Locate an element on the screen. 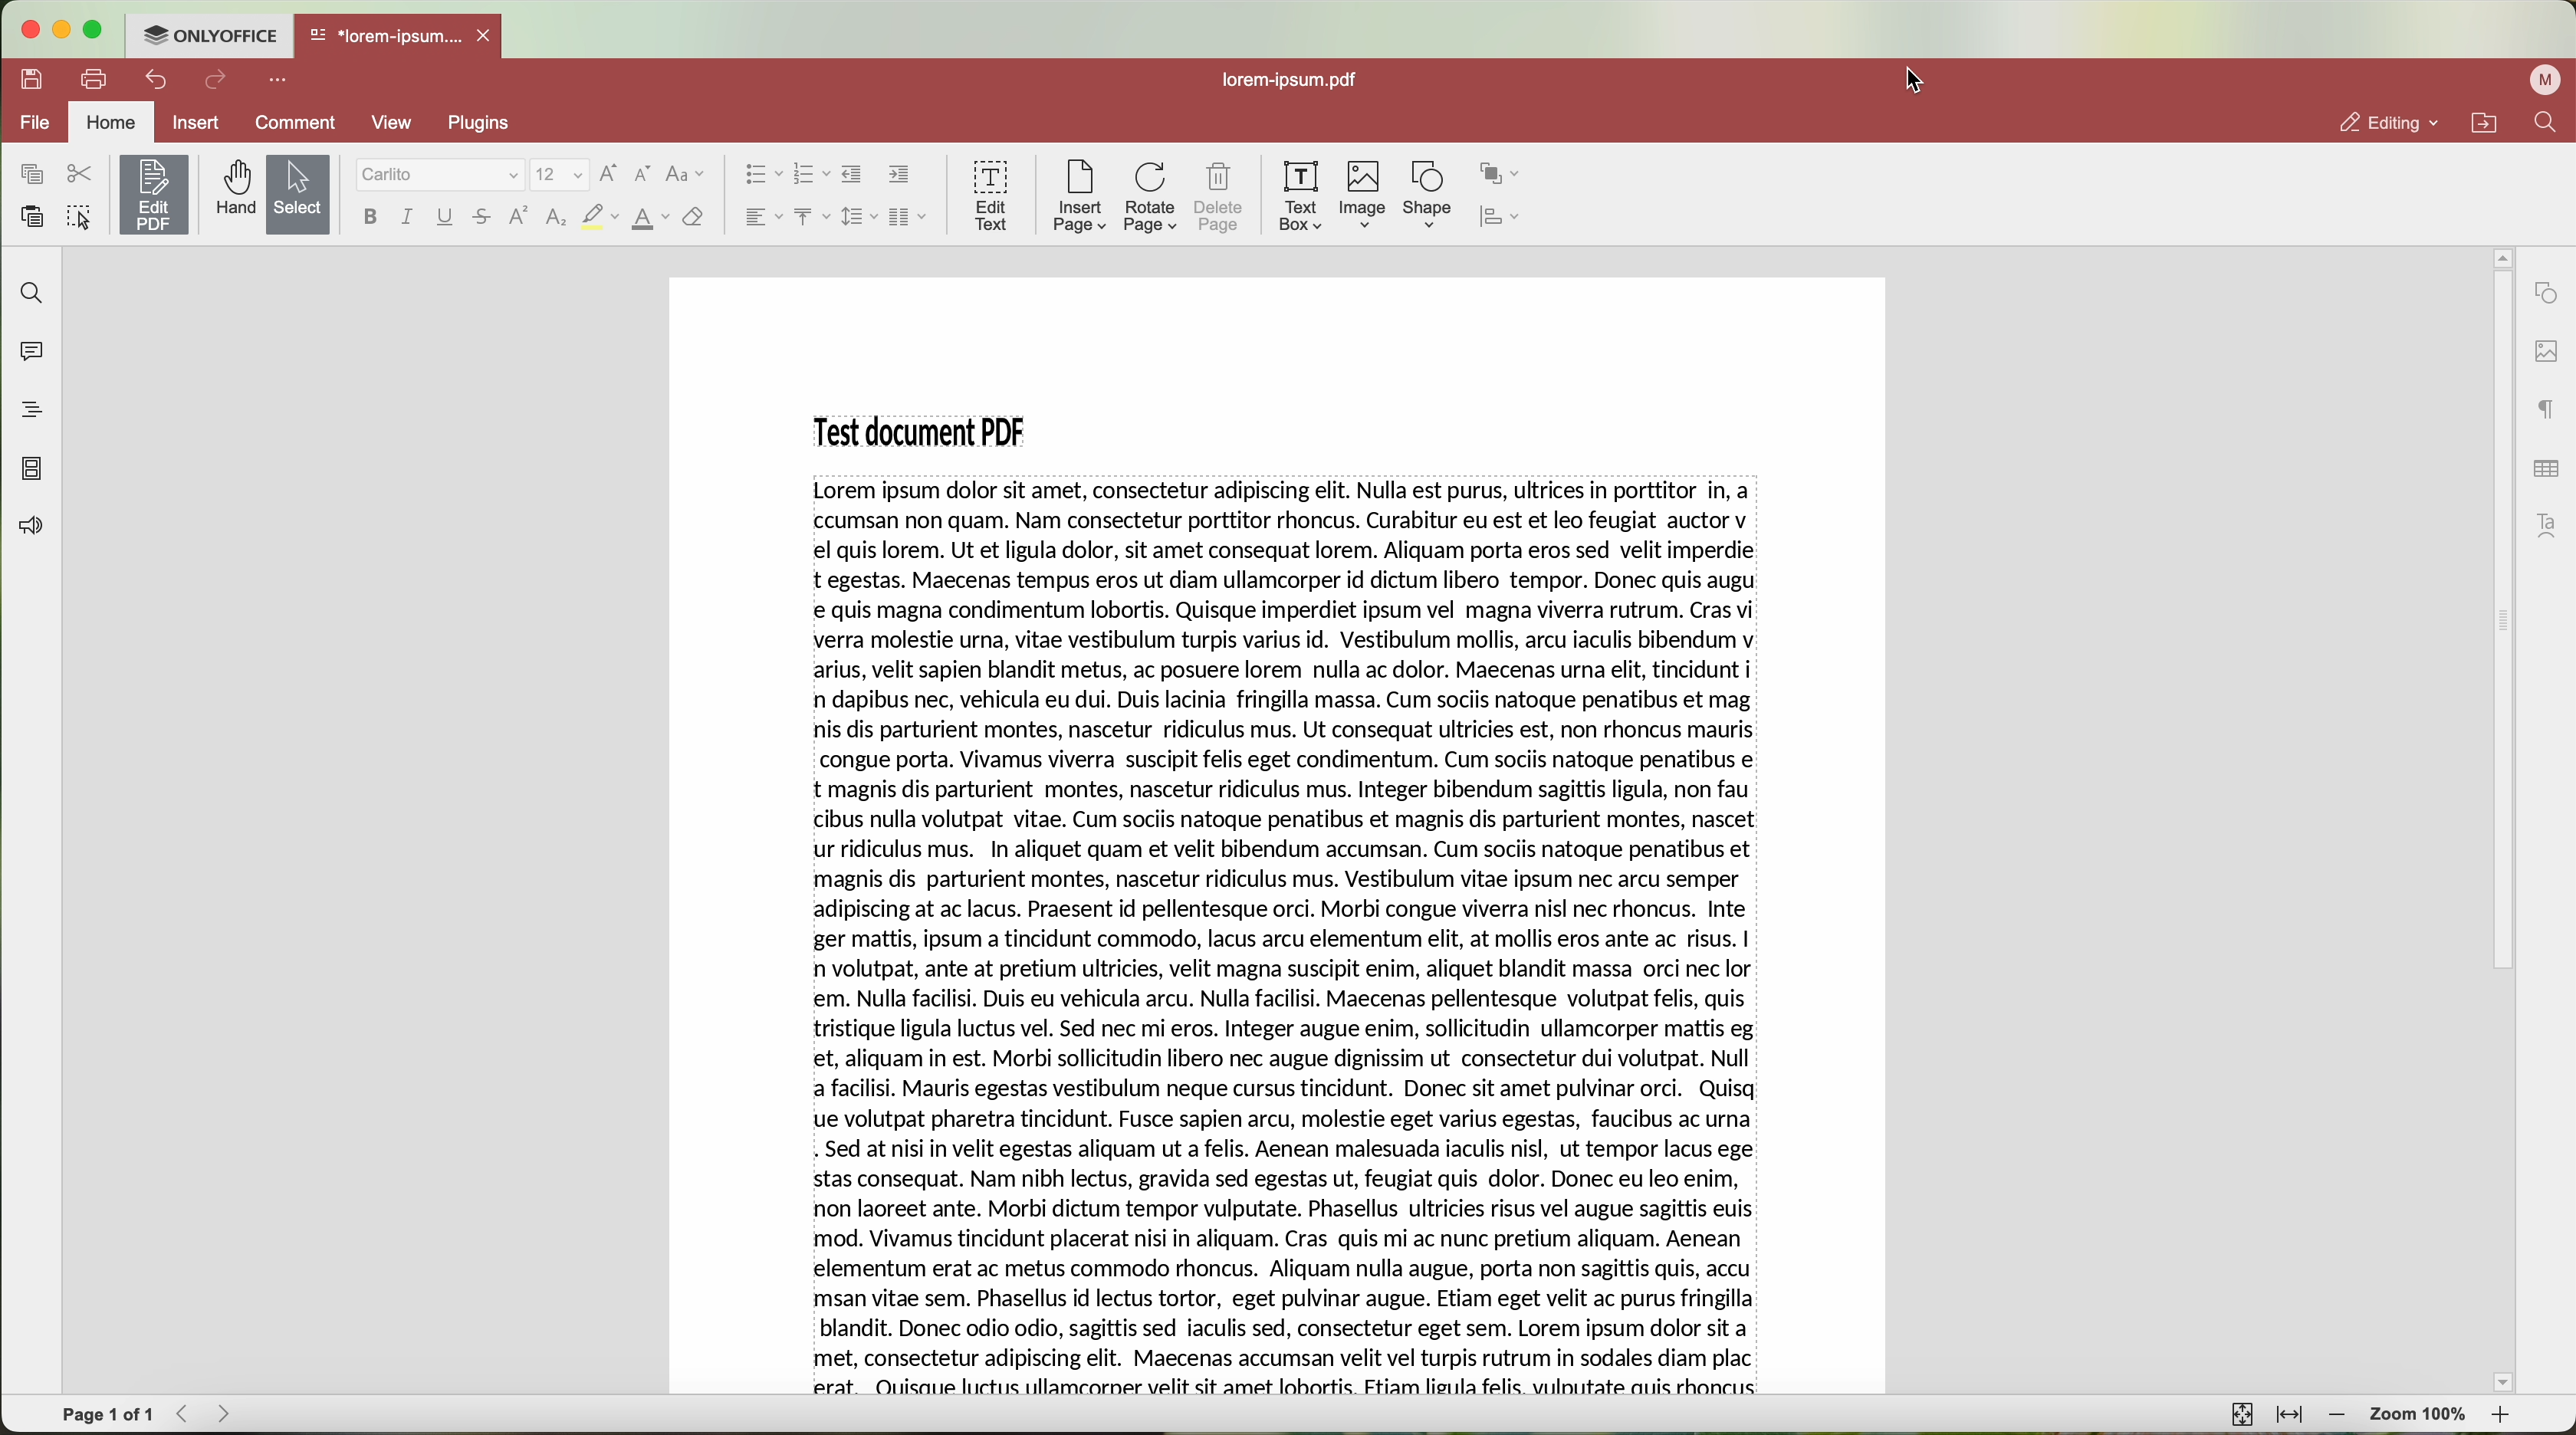 The height and width of the screenshot is (1435, 2576). lorem-ipsum.pdf is located at coordinates (1287, 82).